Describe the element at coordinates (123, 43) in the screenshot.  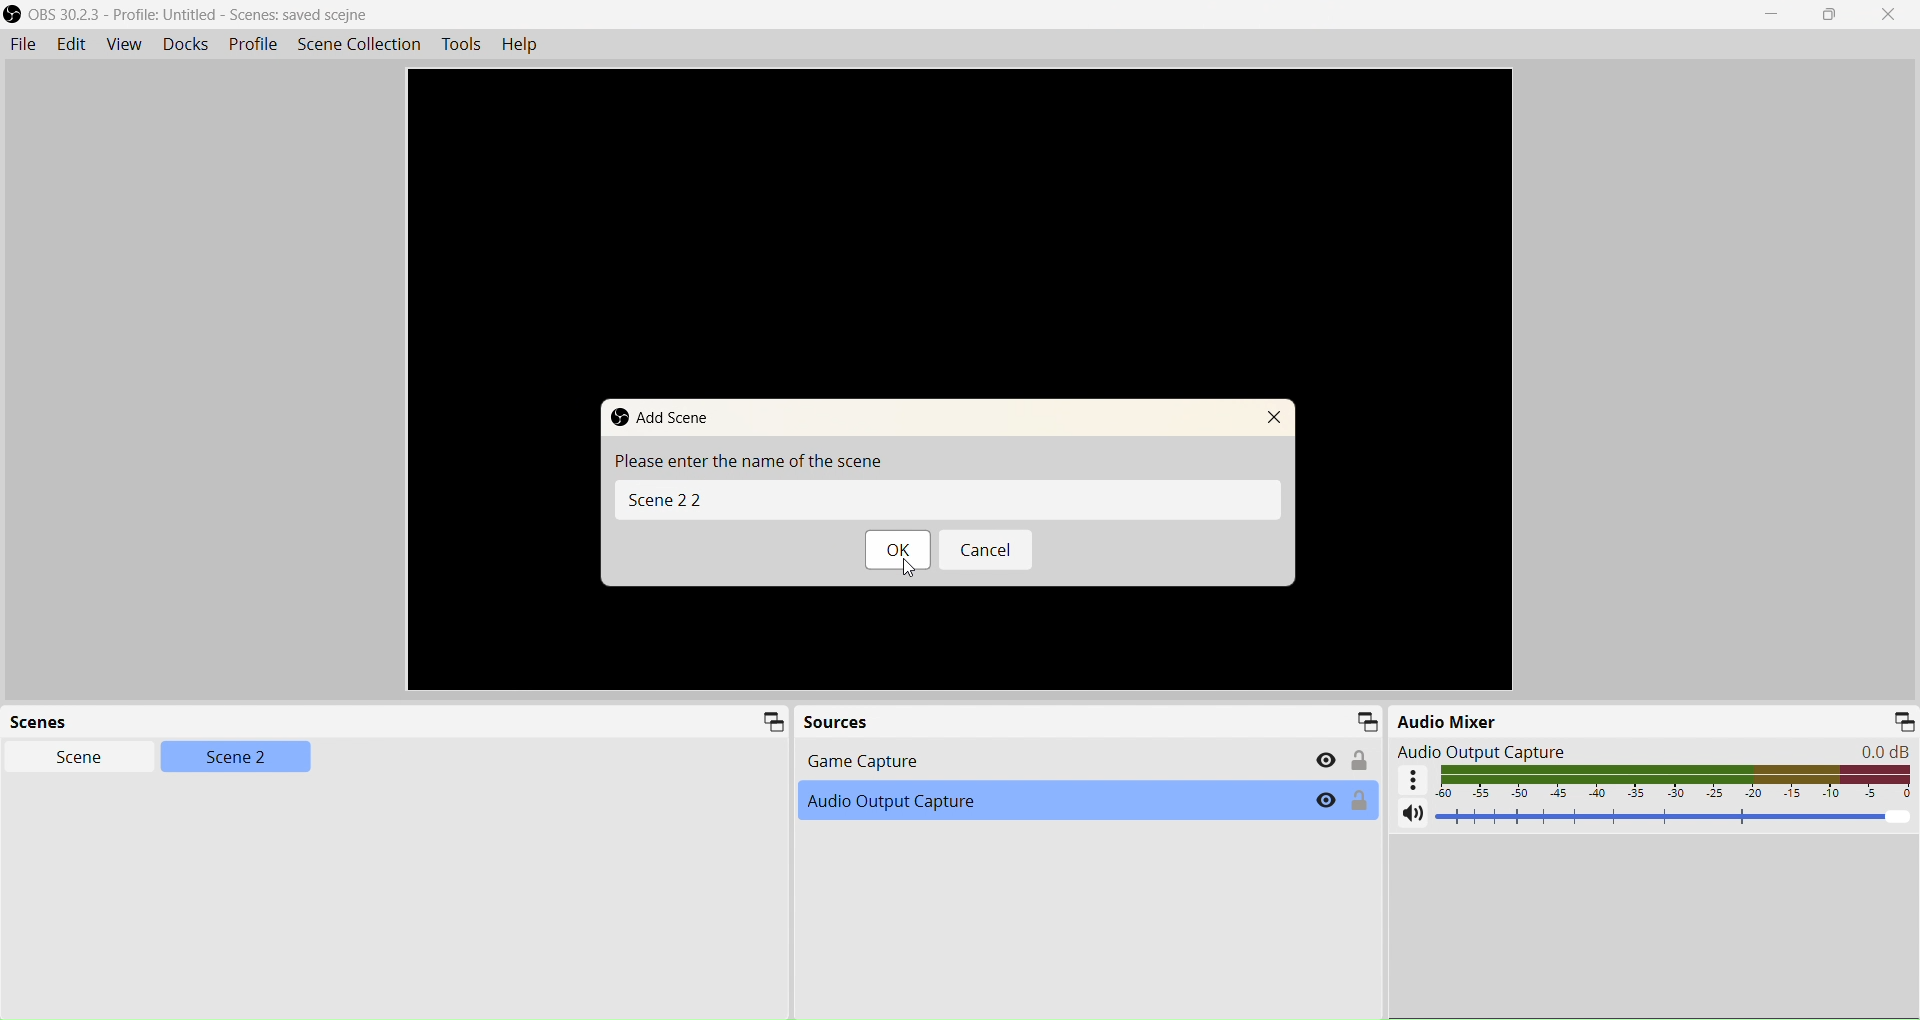
I see `View` at that location.